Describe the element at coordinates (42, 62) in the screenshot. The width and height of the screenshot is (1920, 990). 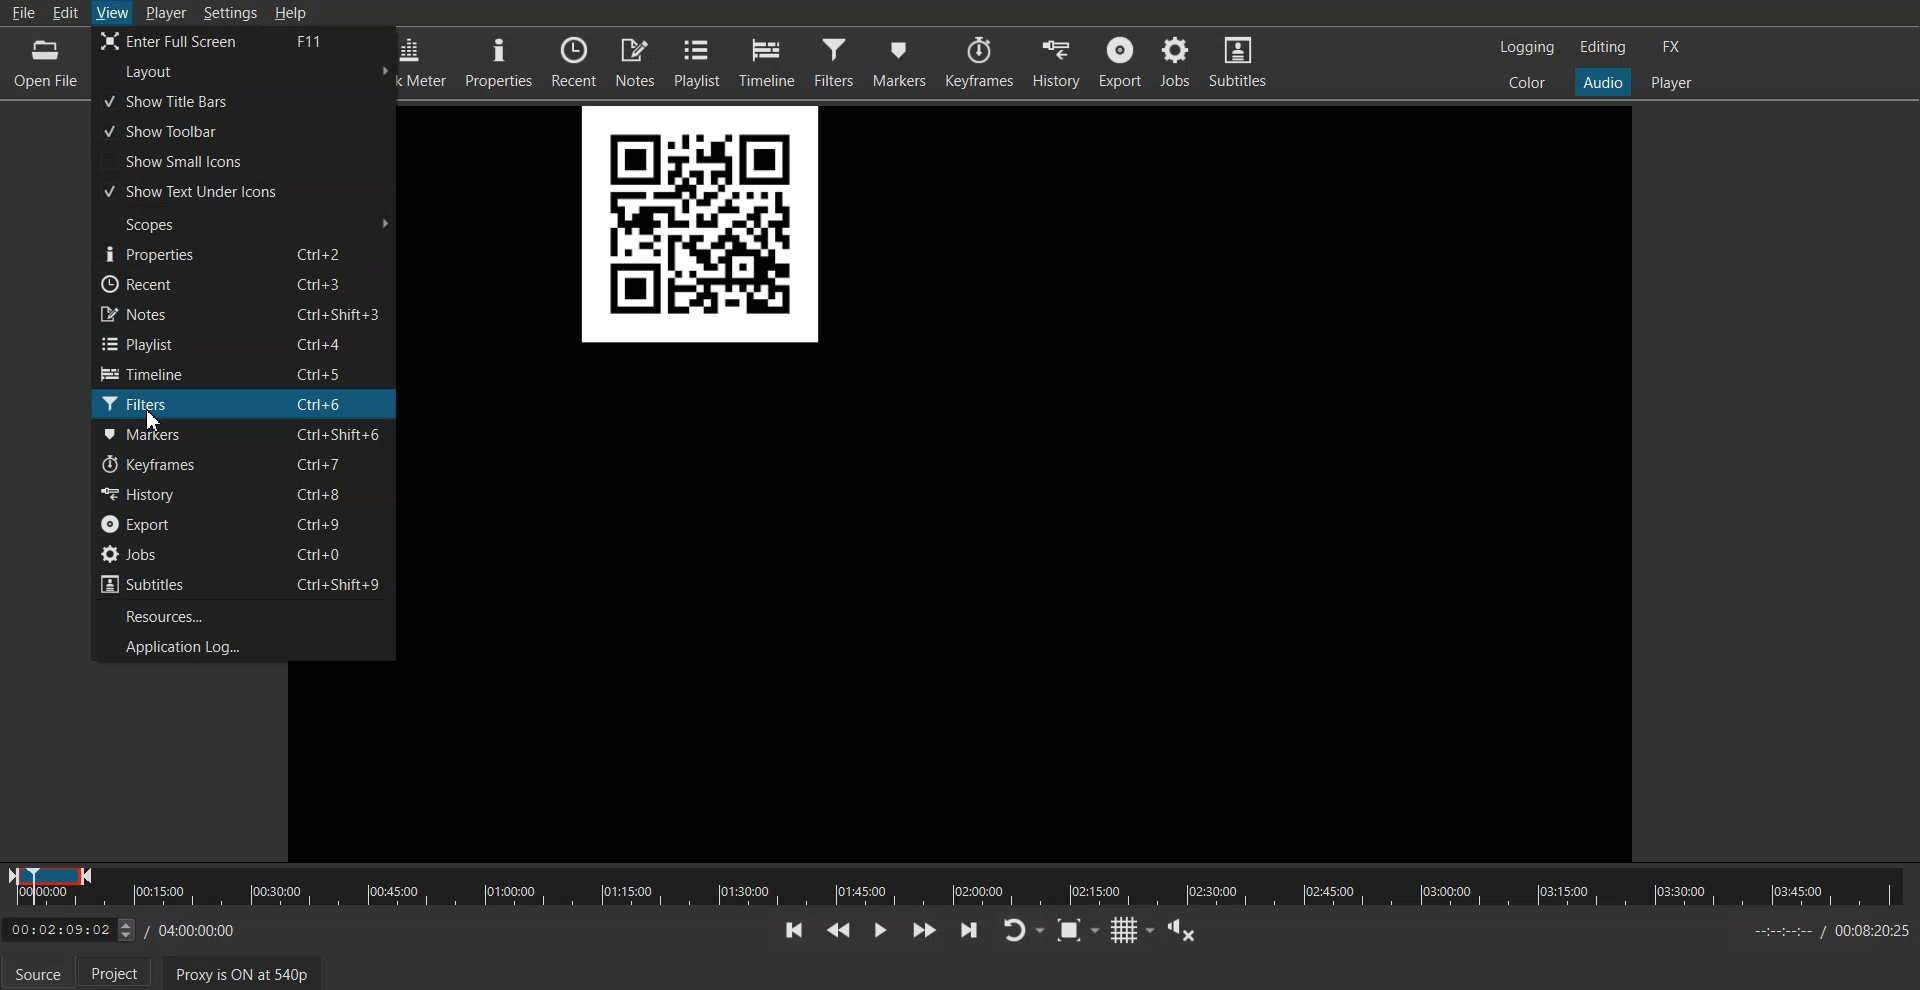
I see `Open File` at that location.